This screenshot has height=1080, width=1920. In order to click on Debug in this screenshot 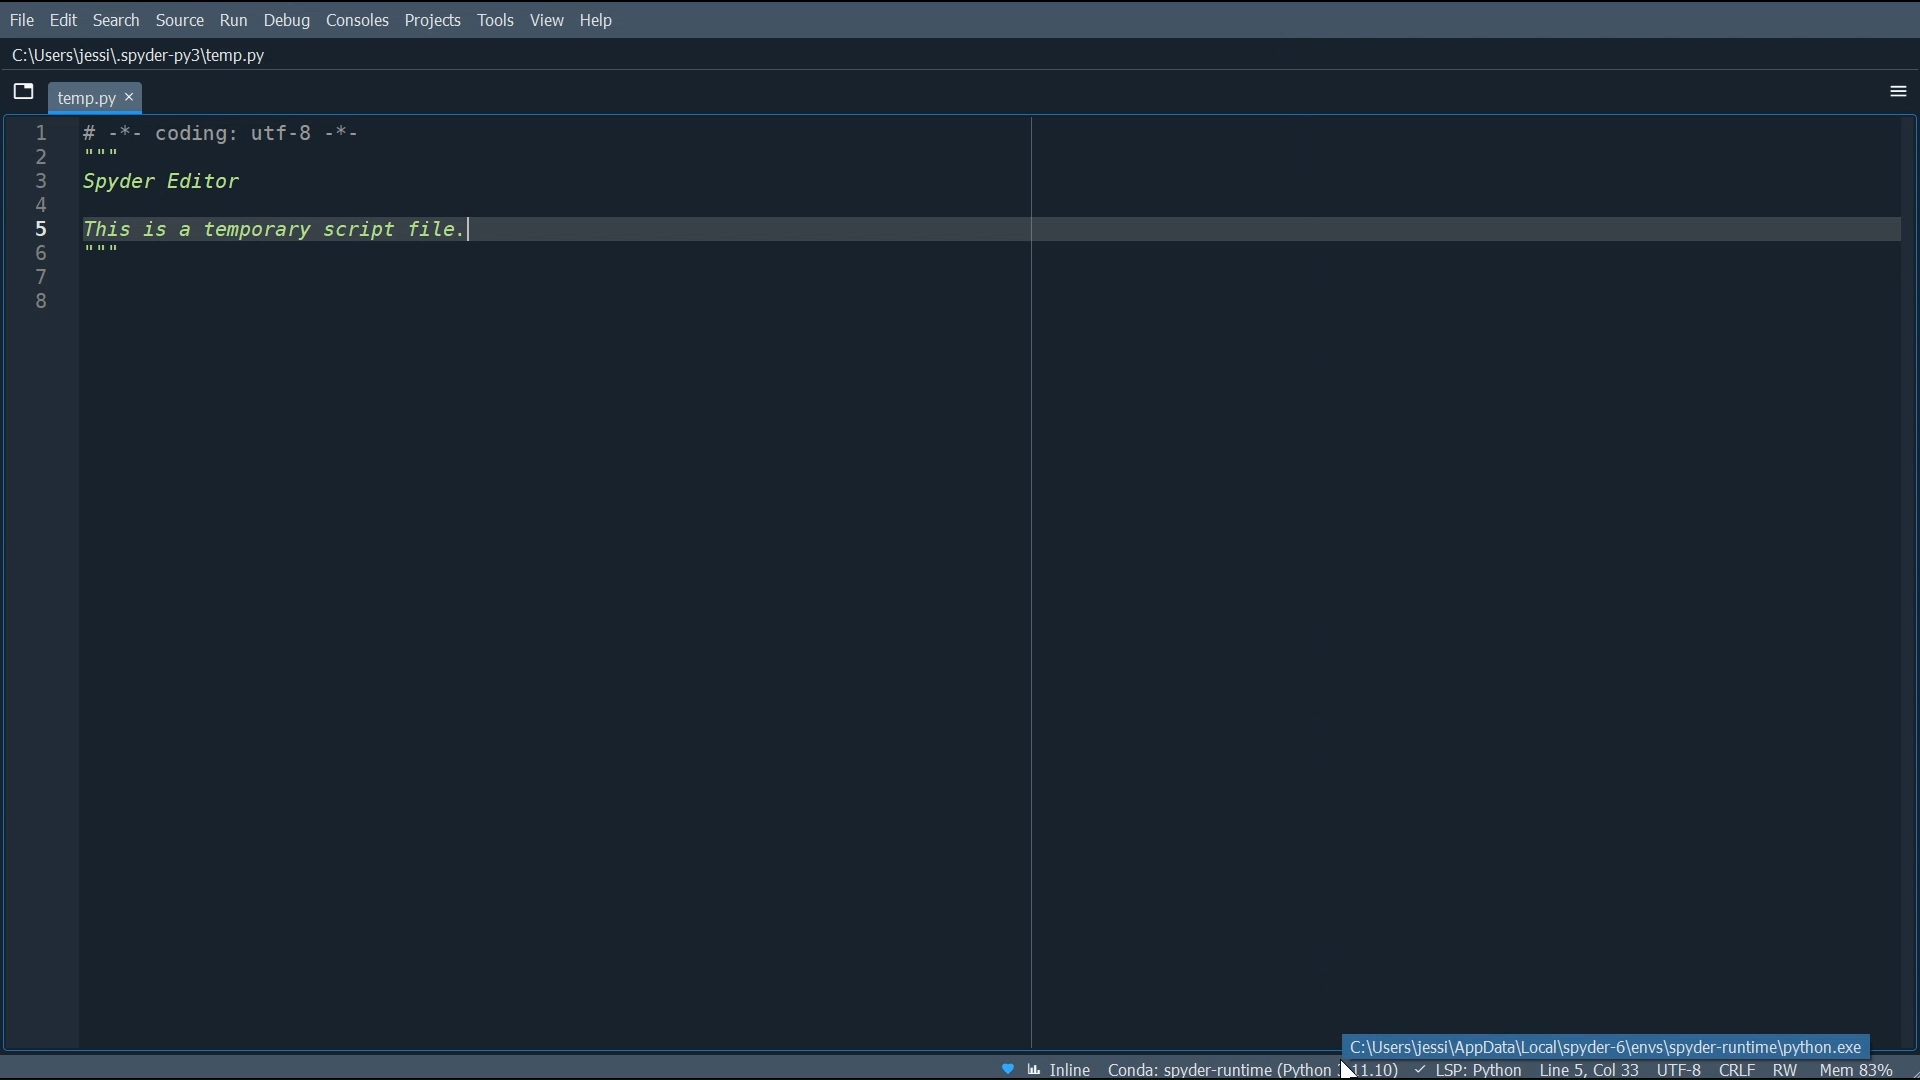, I will do `click(289, 21)`.